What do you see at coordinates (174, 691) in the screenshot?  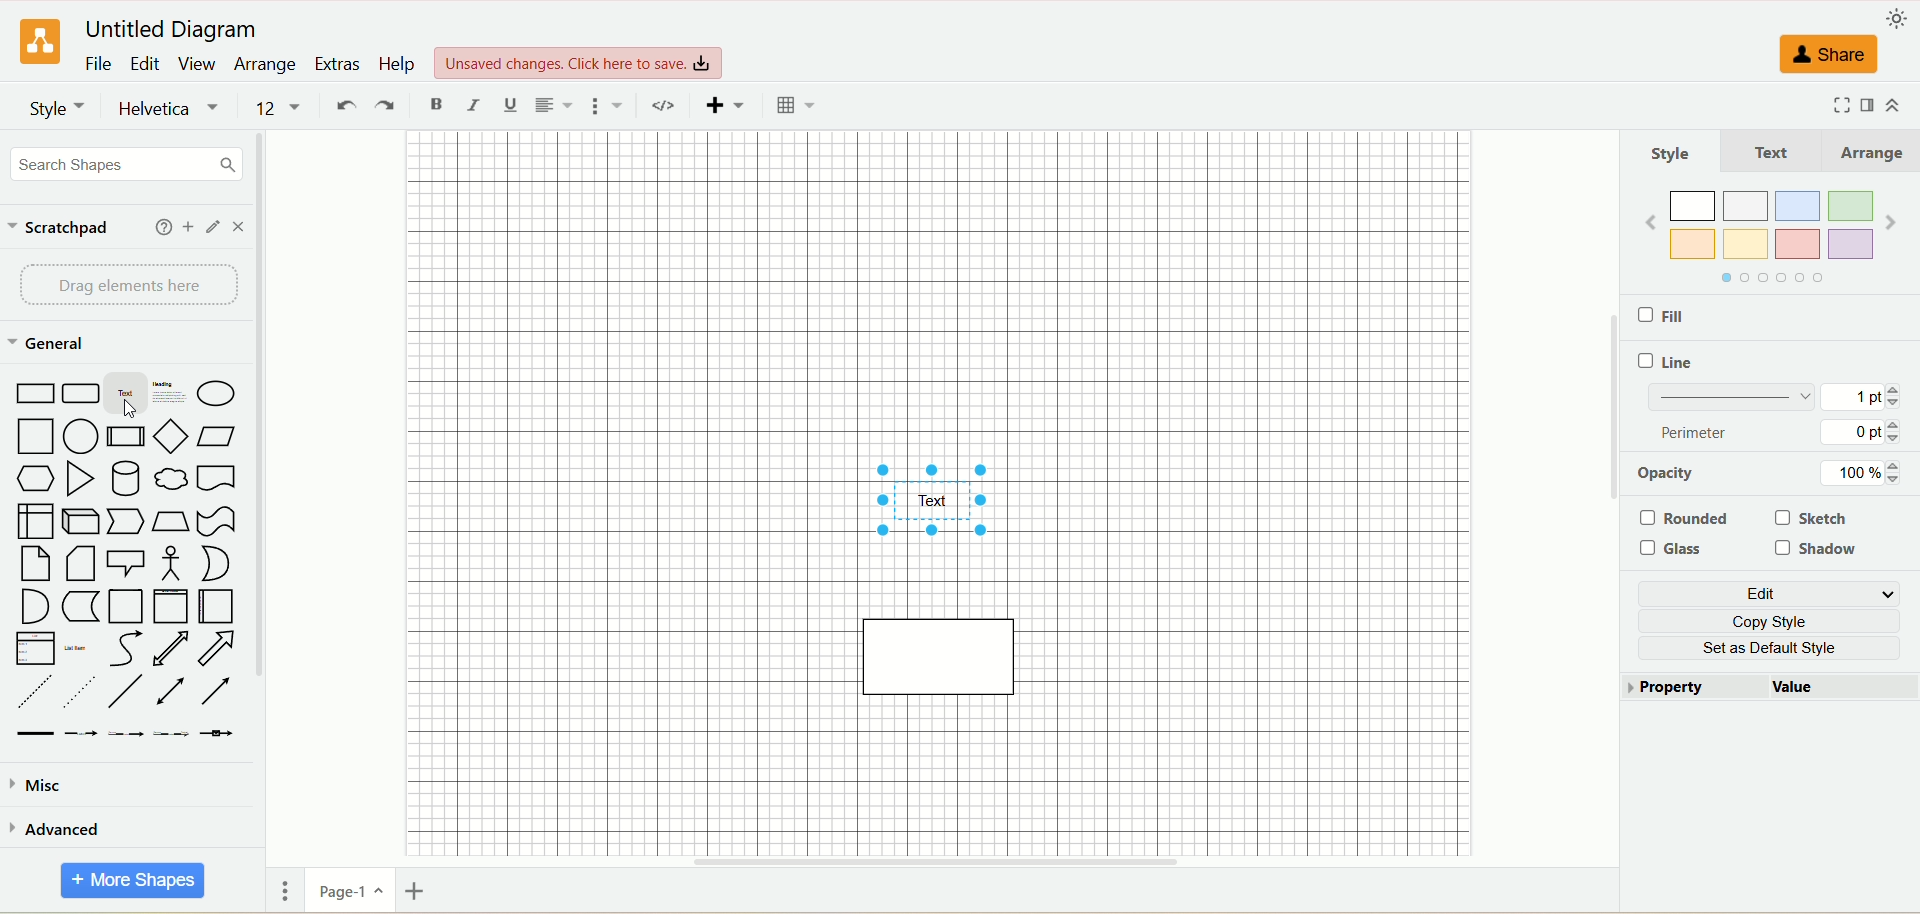 I see `bidirectional connector` at bounding box center [174, 691].